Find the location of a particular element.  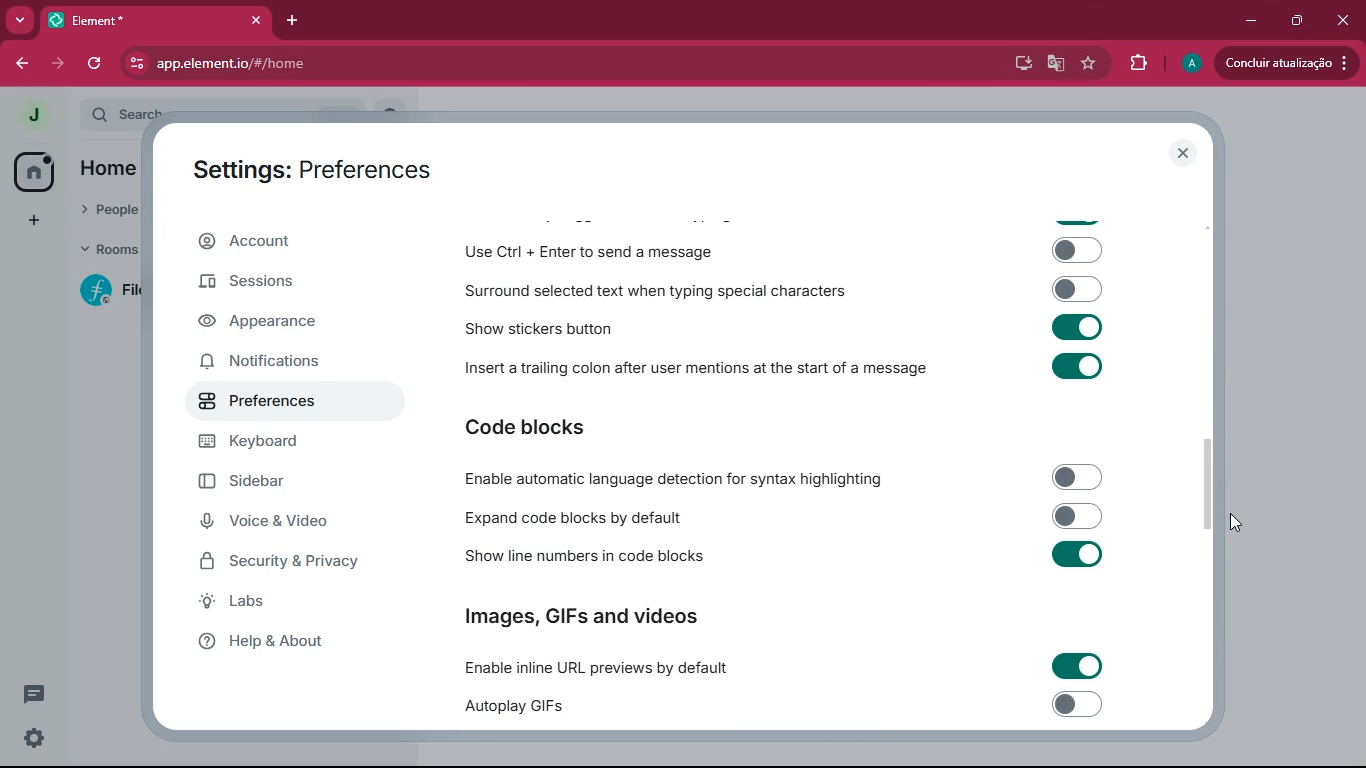

code blocks  is located at coordinates (539, 429).